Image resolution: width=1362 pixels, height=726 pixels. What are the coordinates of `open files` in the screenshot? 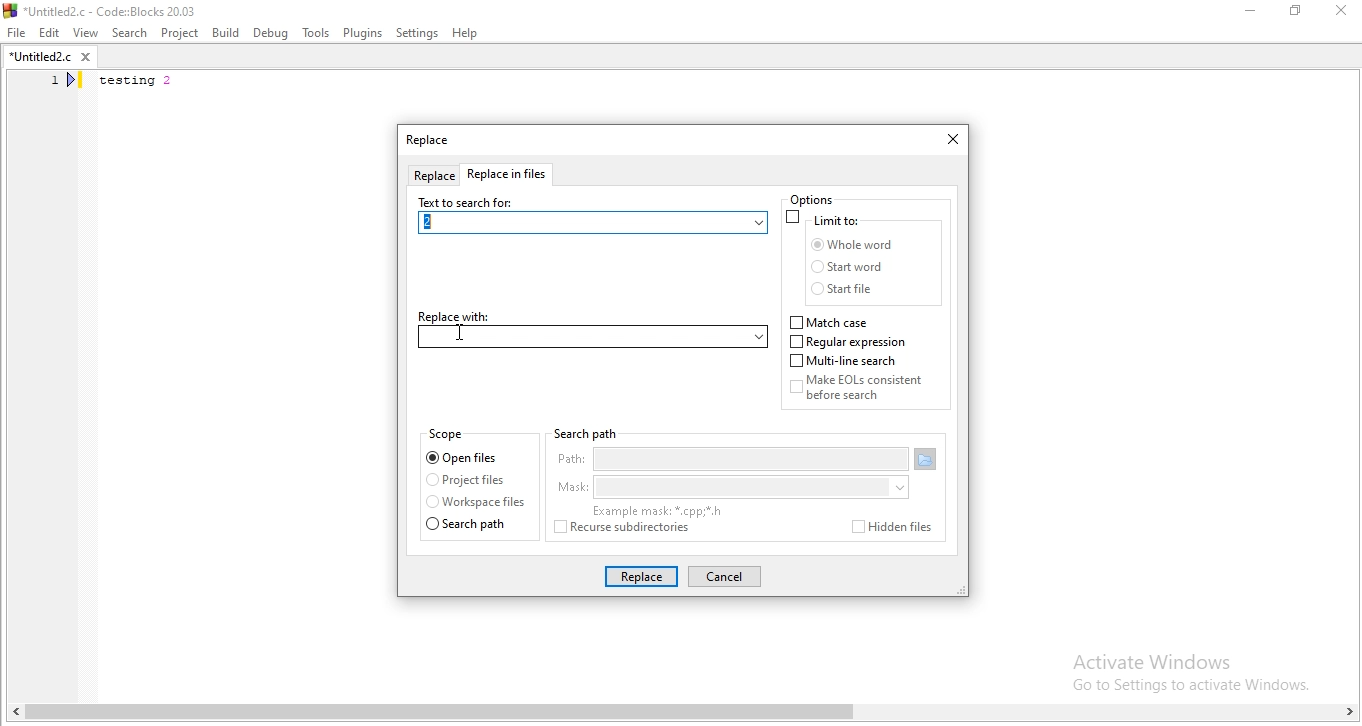 It's located at (465, 456).